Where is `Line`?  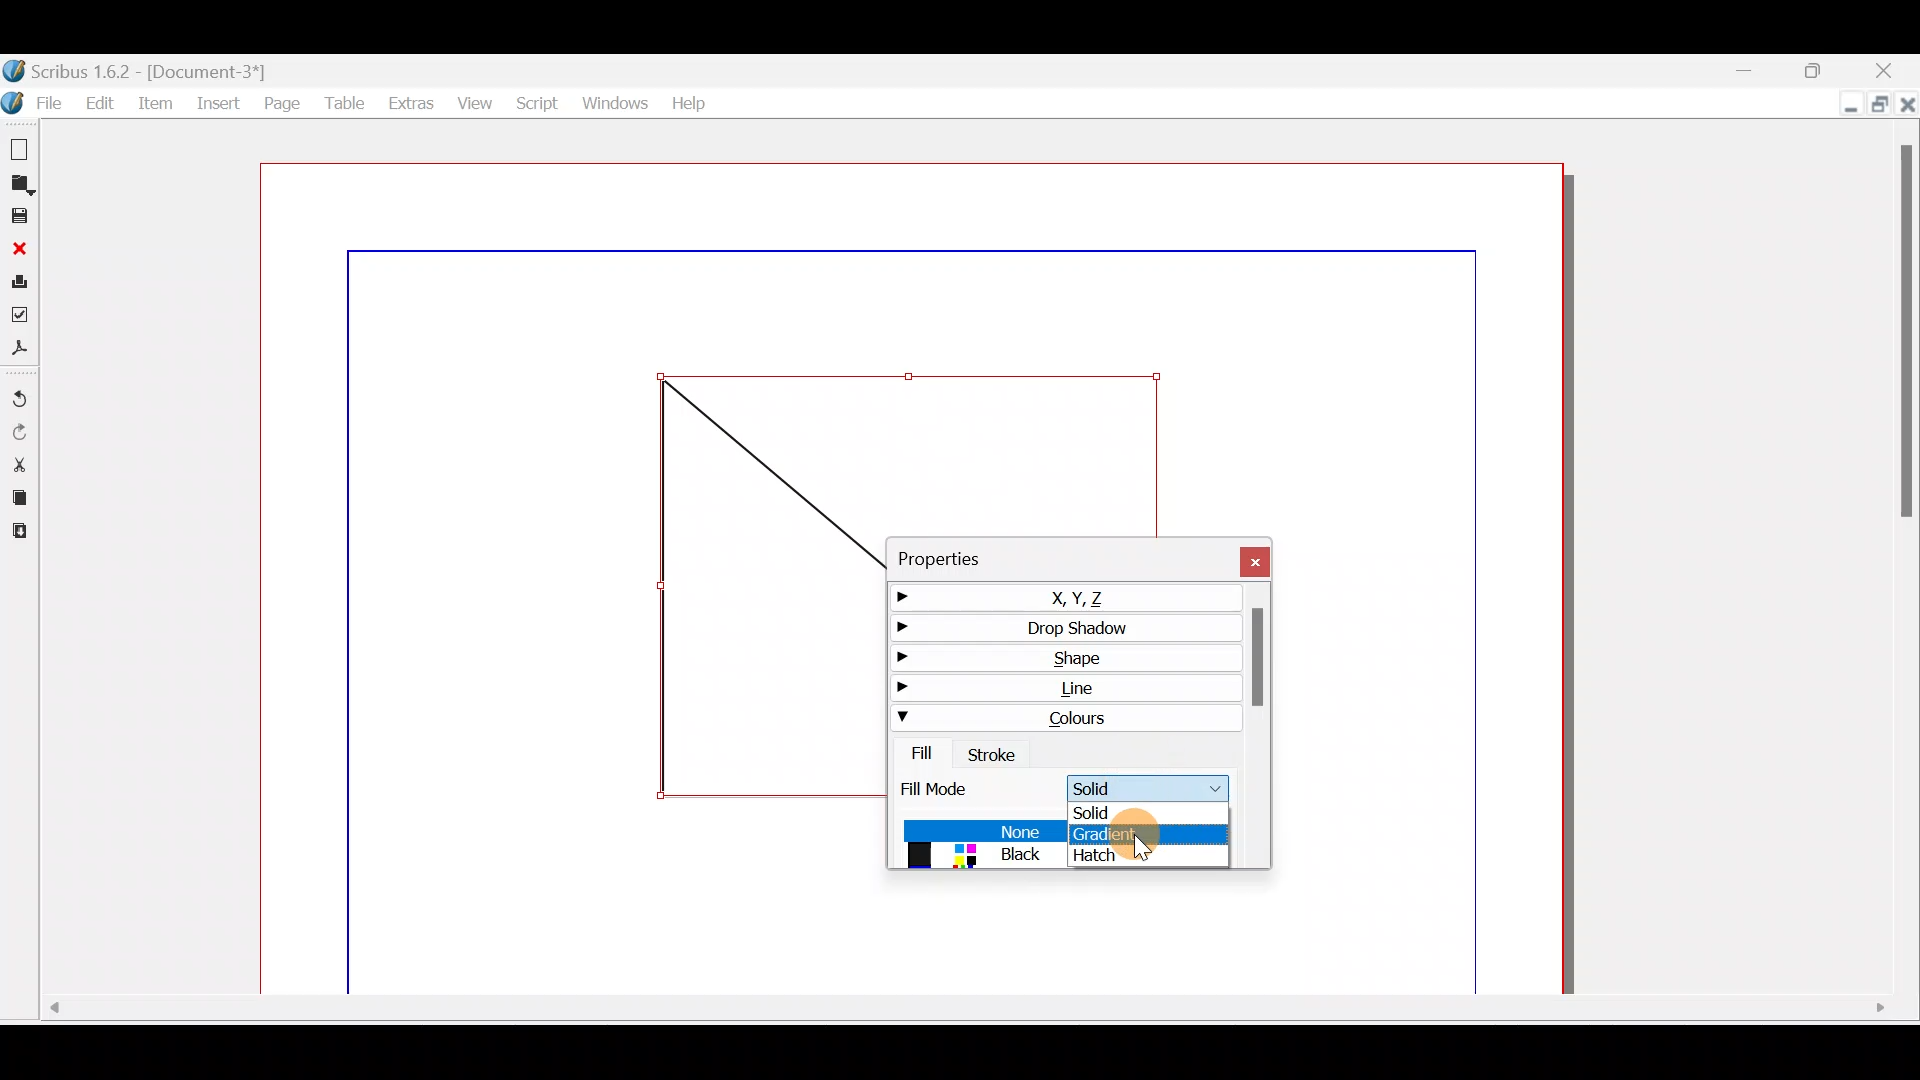 Line is located at coordinates (1065, 687).